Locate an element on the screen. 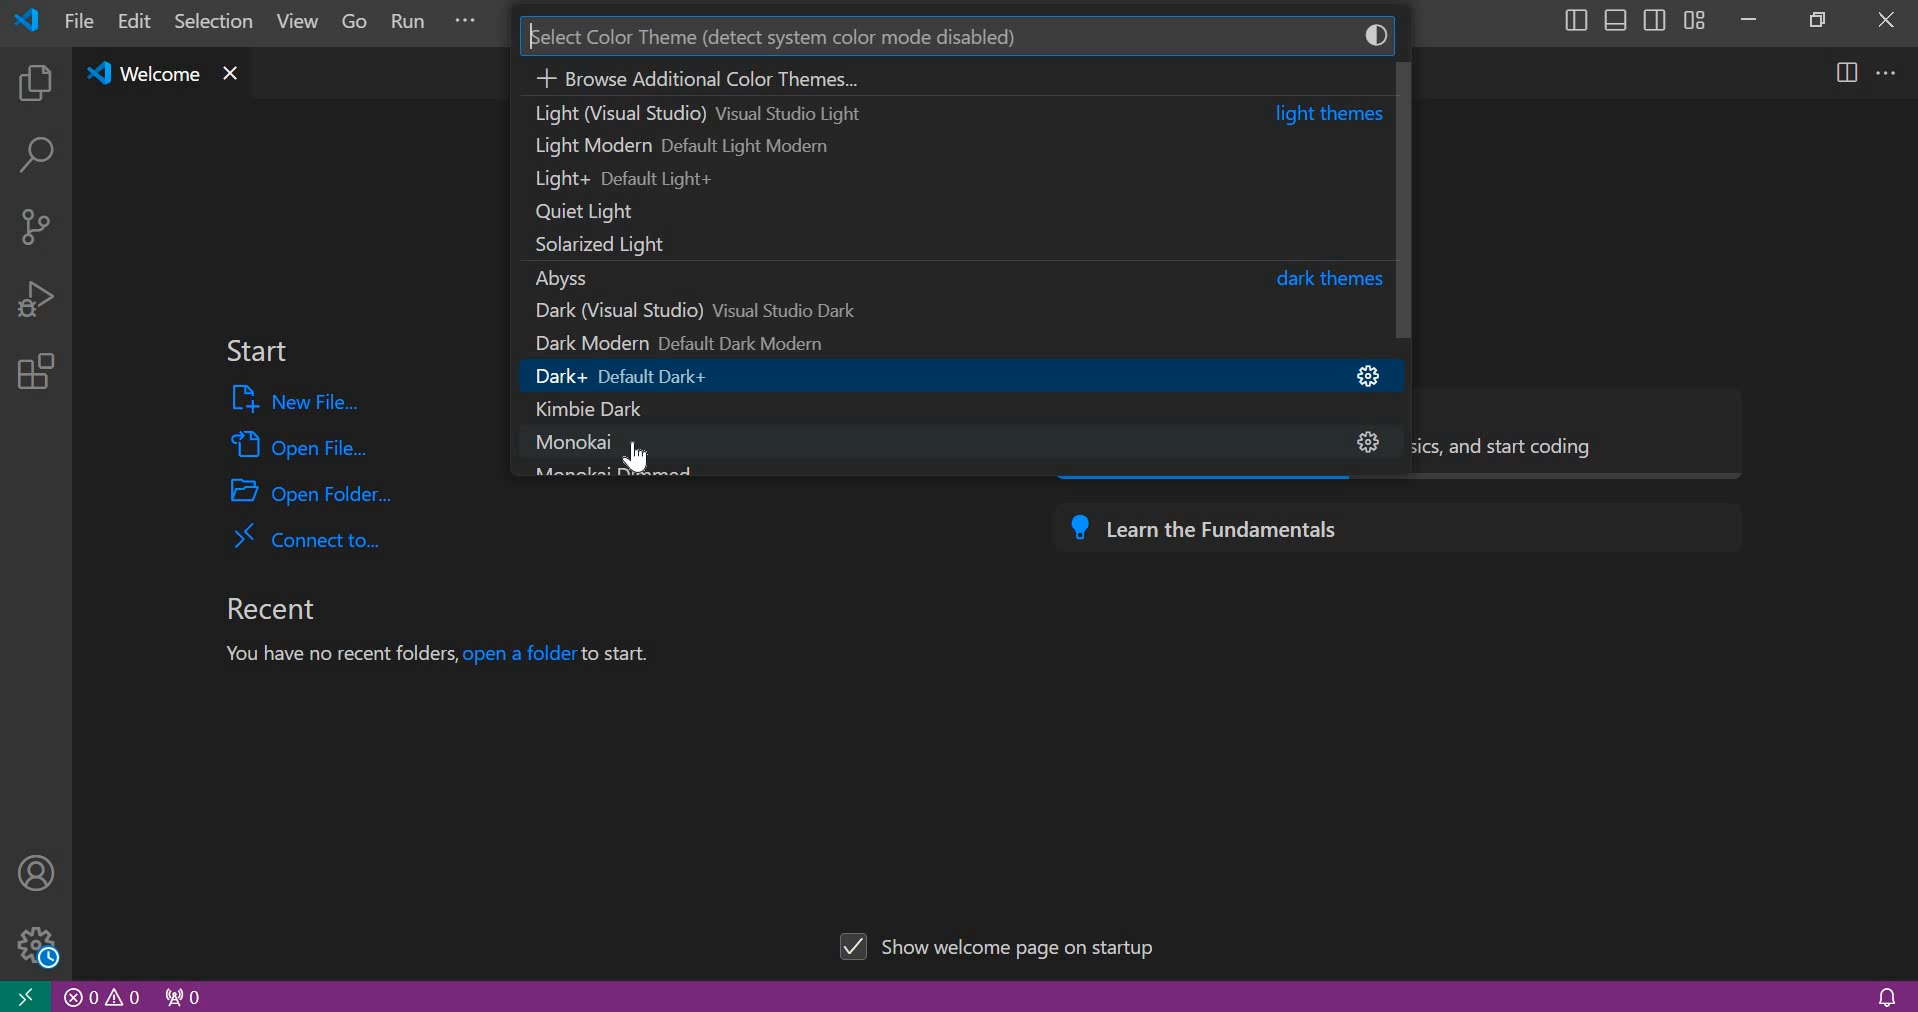 Image resolution: width=1918 pixels, height=1012 pixels. open a remote window is located at coordinates (24, 995).